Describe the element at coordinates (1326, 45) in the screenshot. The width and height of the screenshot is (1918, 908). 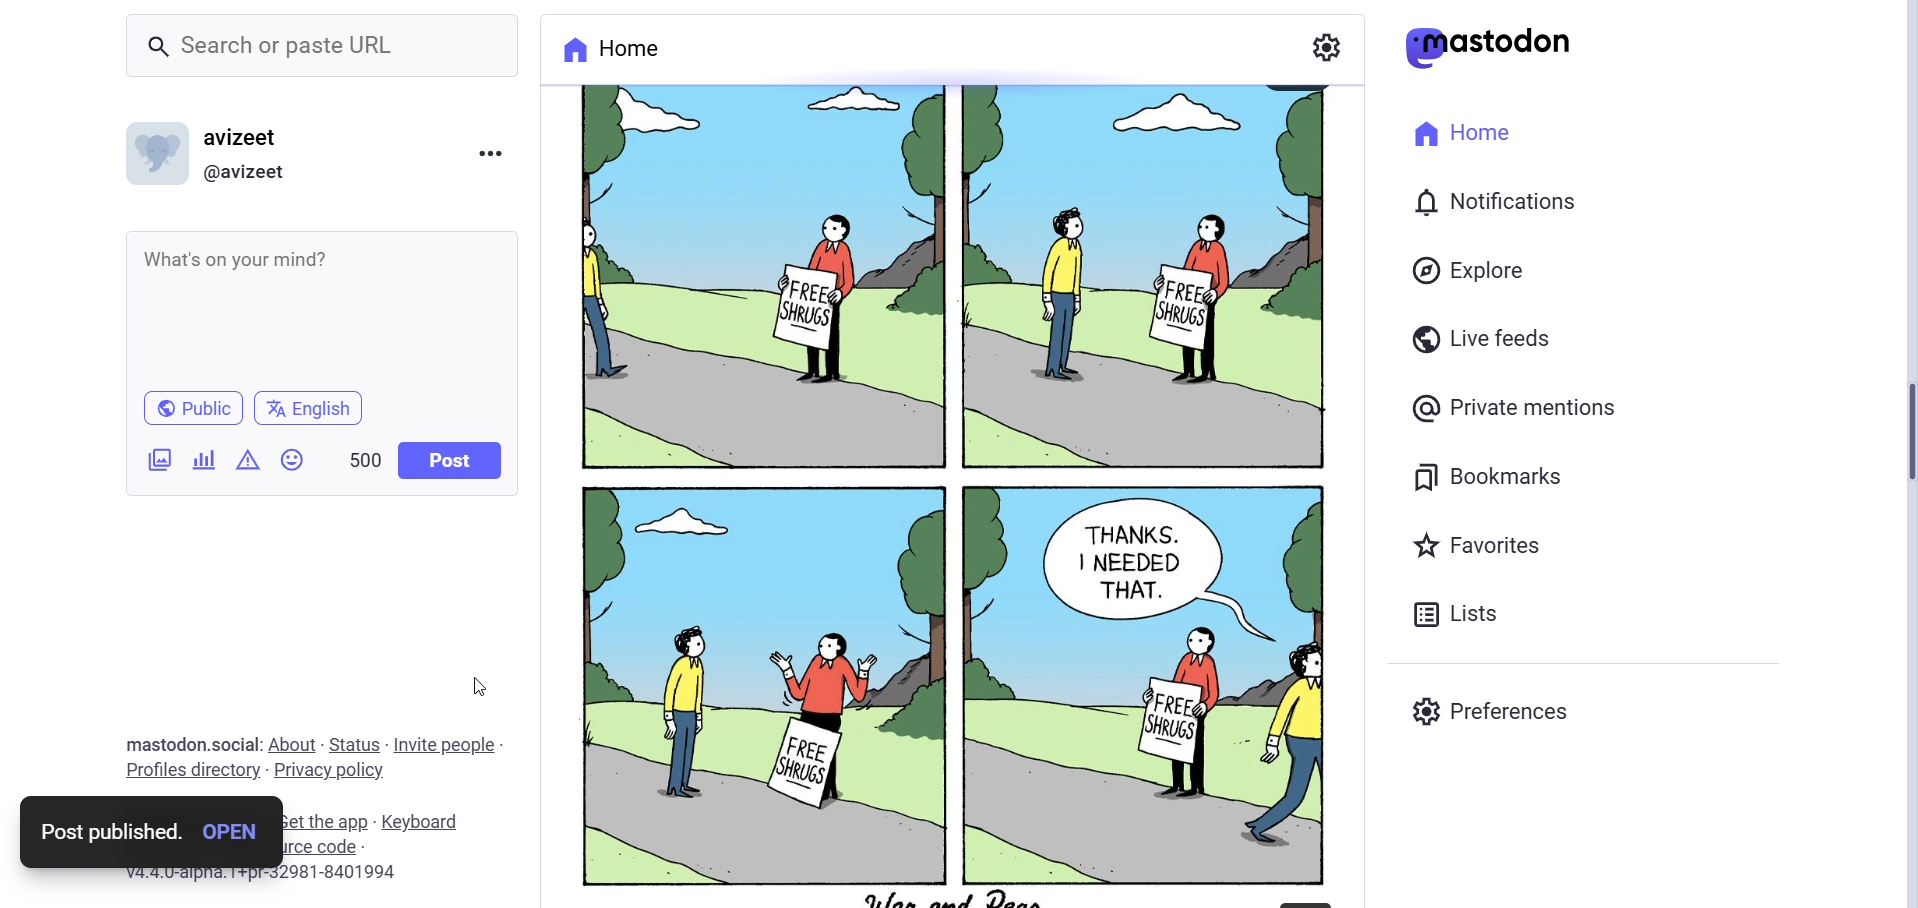
I see `Setting` at that location.